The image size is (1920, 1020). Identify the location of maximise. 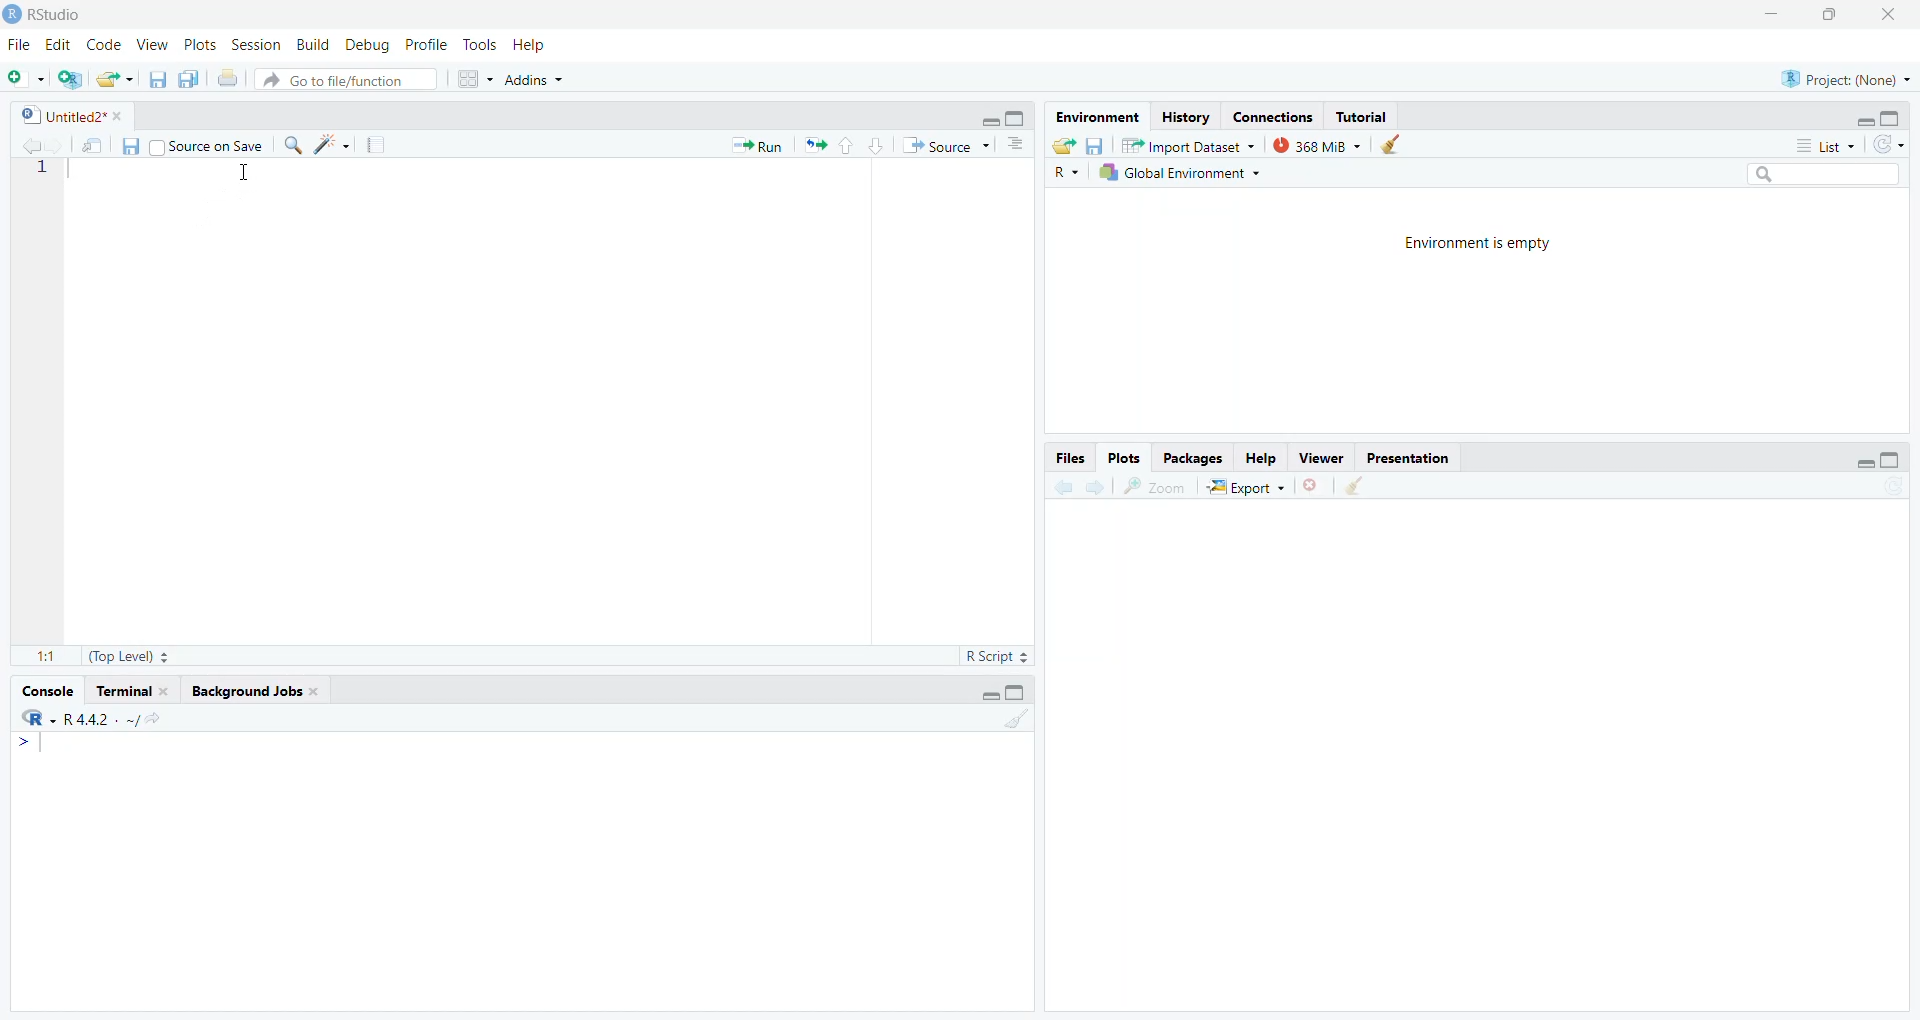
(1019, 117).